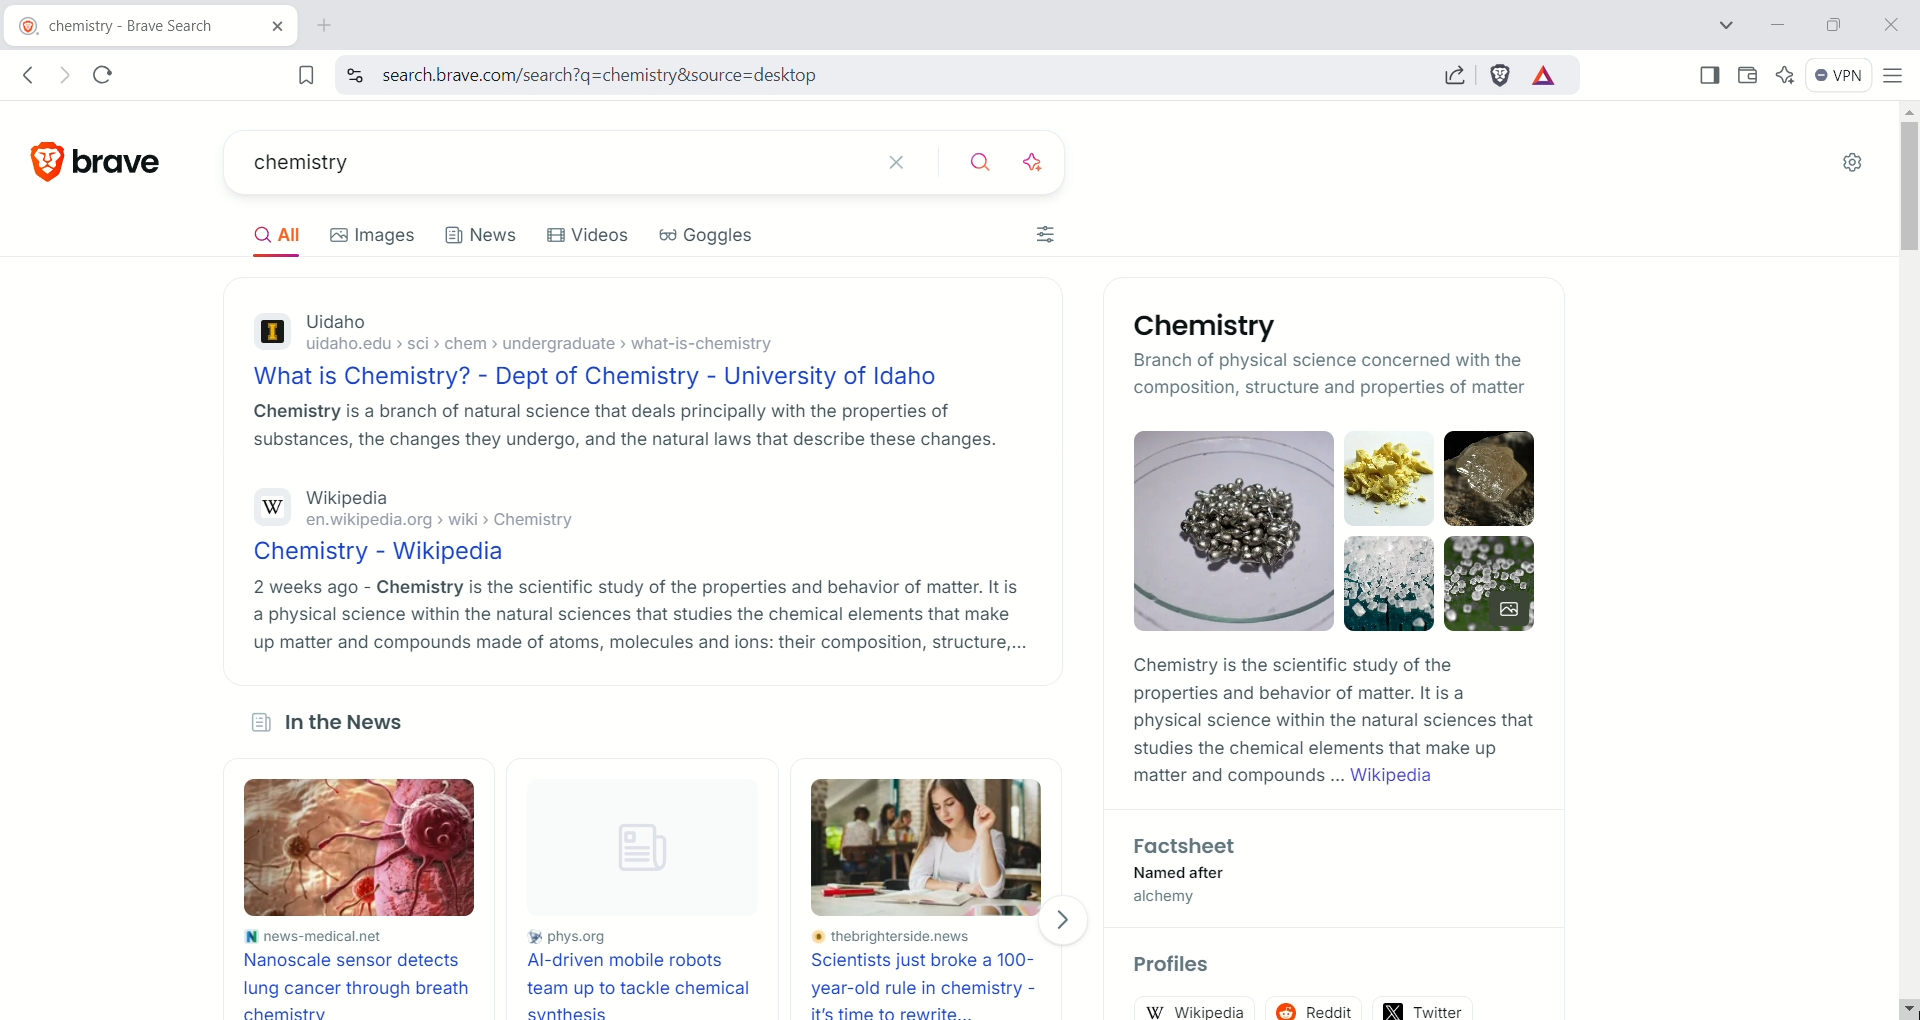  Describe the element at coordinates (721, 240) in the screenshot. I see `Goggles` at that location.